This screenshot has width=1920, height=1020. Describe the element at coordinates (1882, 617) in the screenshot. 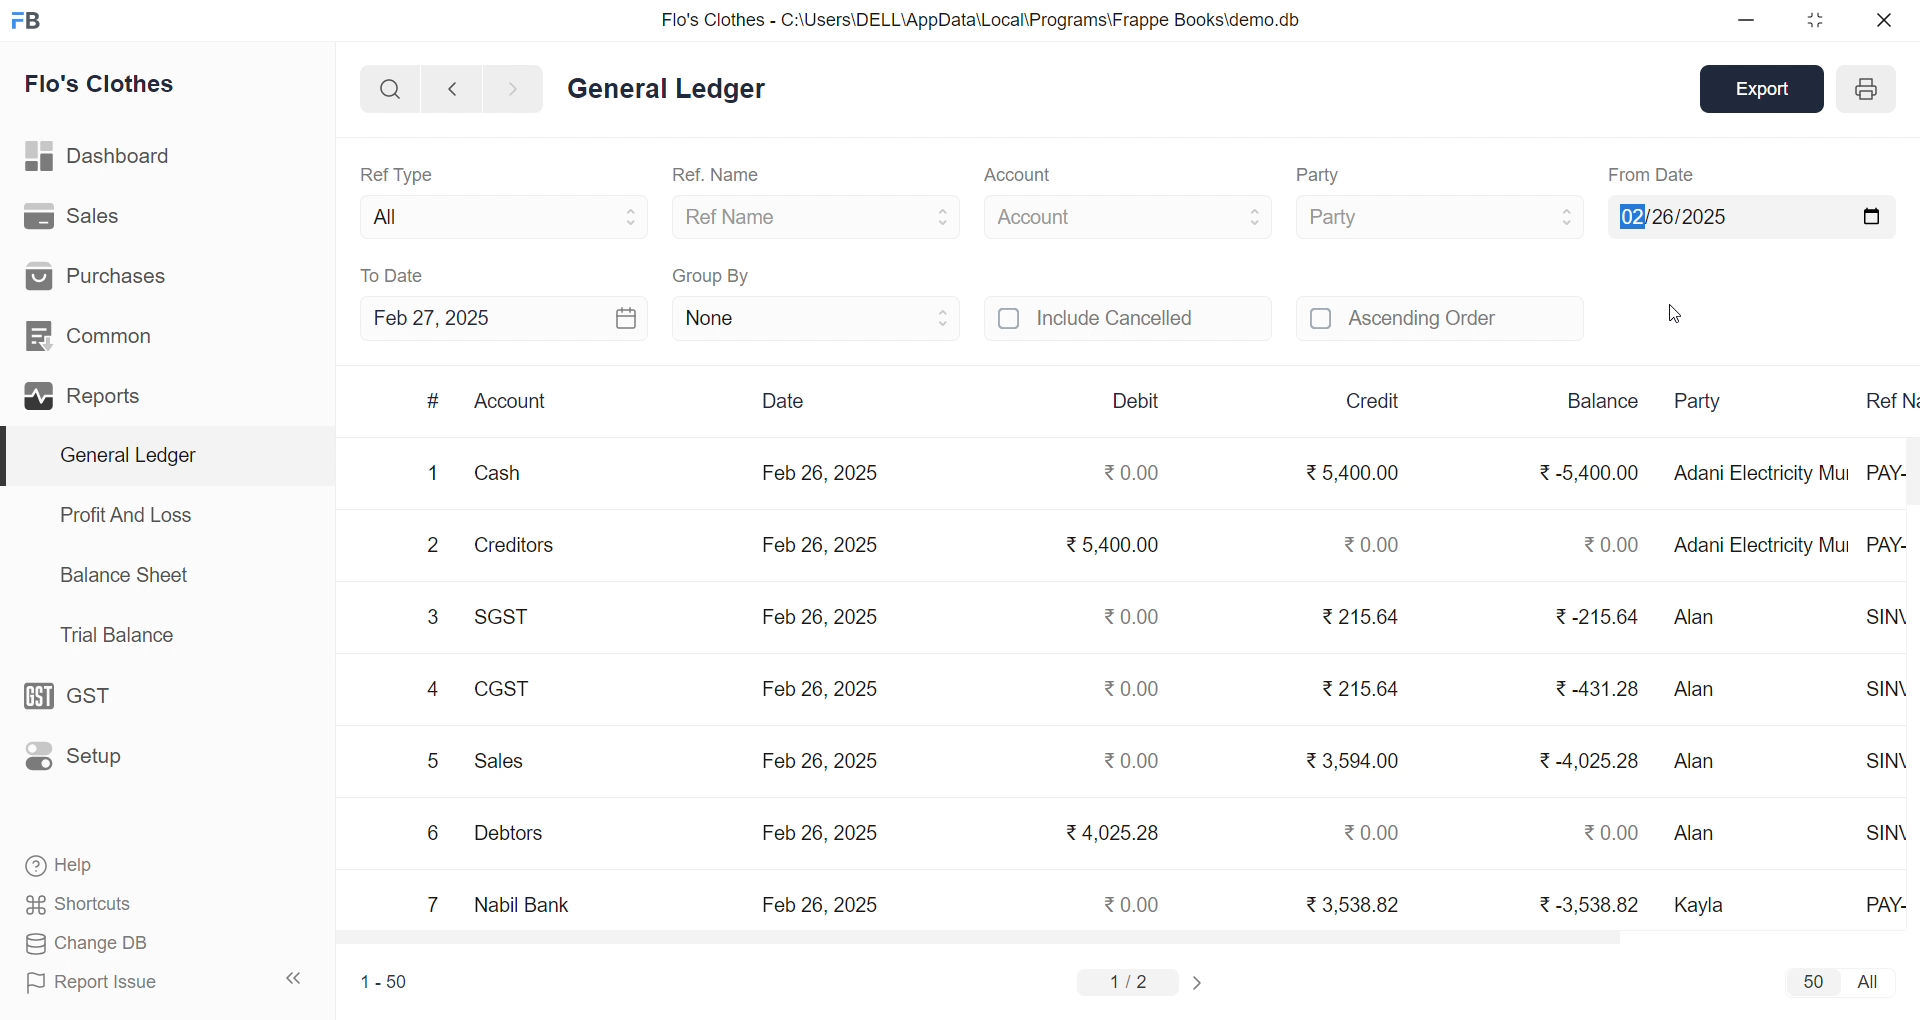

I see `SINV-` at that location.